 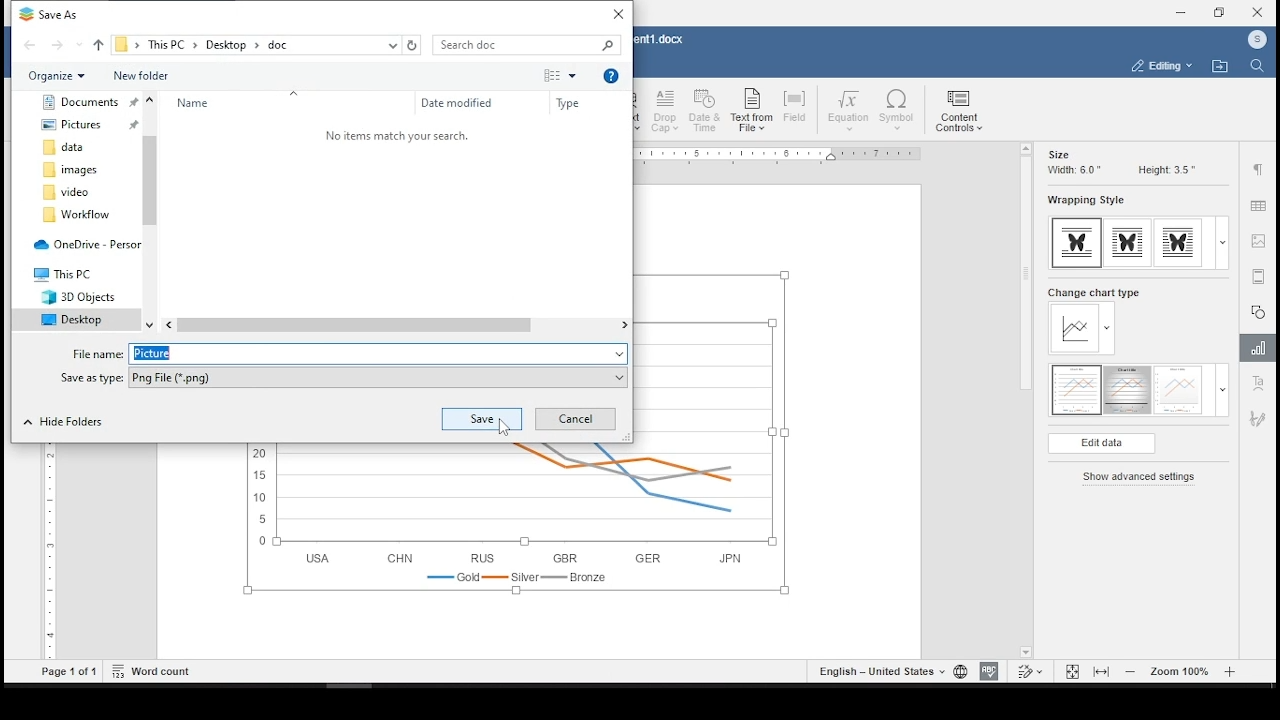 What do you see at coordinates (68, 272) in the screenshot?
I see `This PC` at bounding box center [68, 272].